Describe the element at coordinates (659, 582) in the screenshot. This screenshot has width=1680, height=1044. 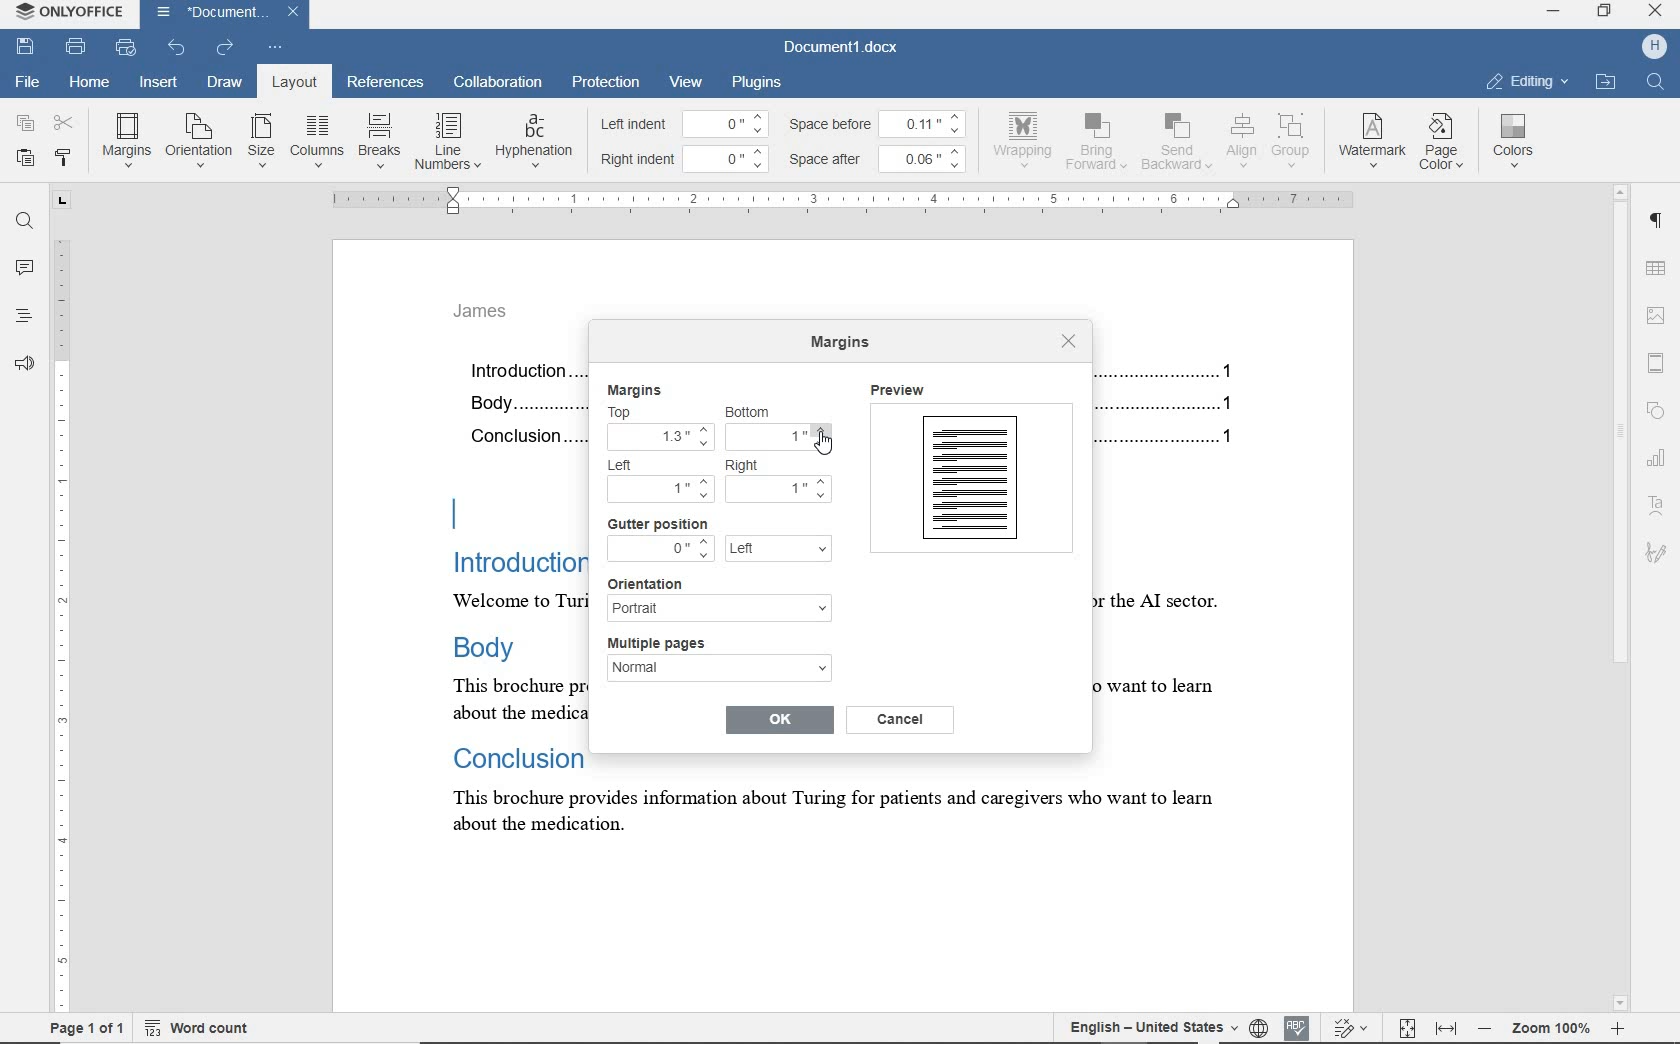
I see `orientation` at that location.